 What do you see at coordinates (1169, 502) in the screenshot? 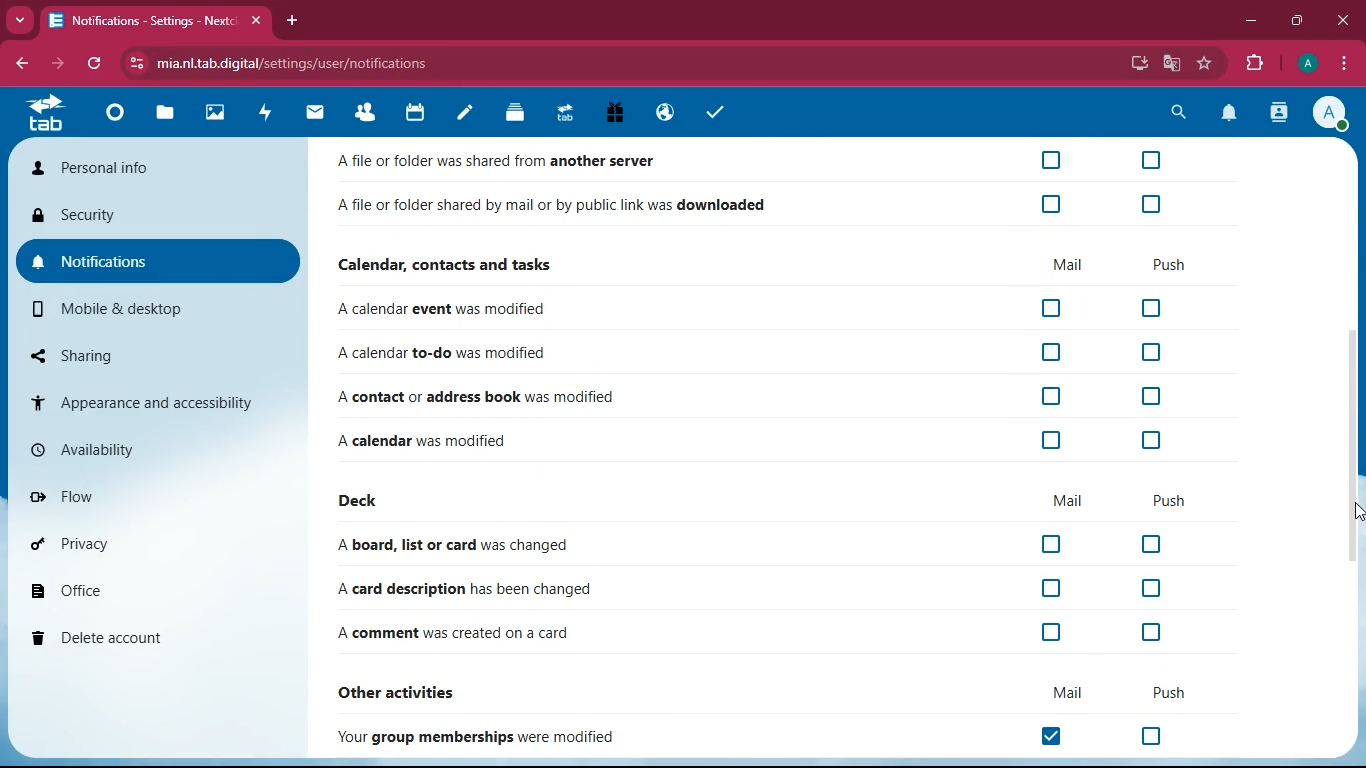
I see `push` at bounding box center [1169, 502].